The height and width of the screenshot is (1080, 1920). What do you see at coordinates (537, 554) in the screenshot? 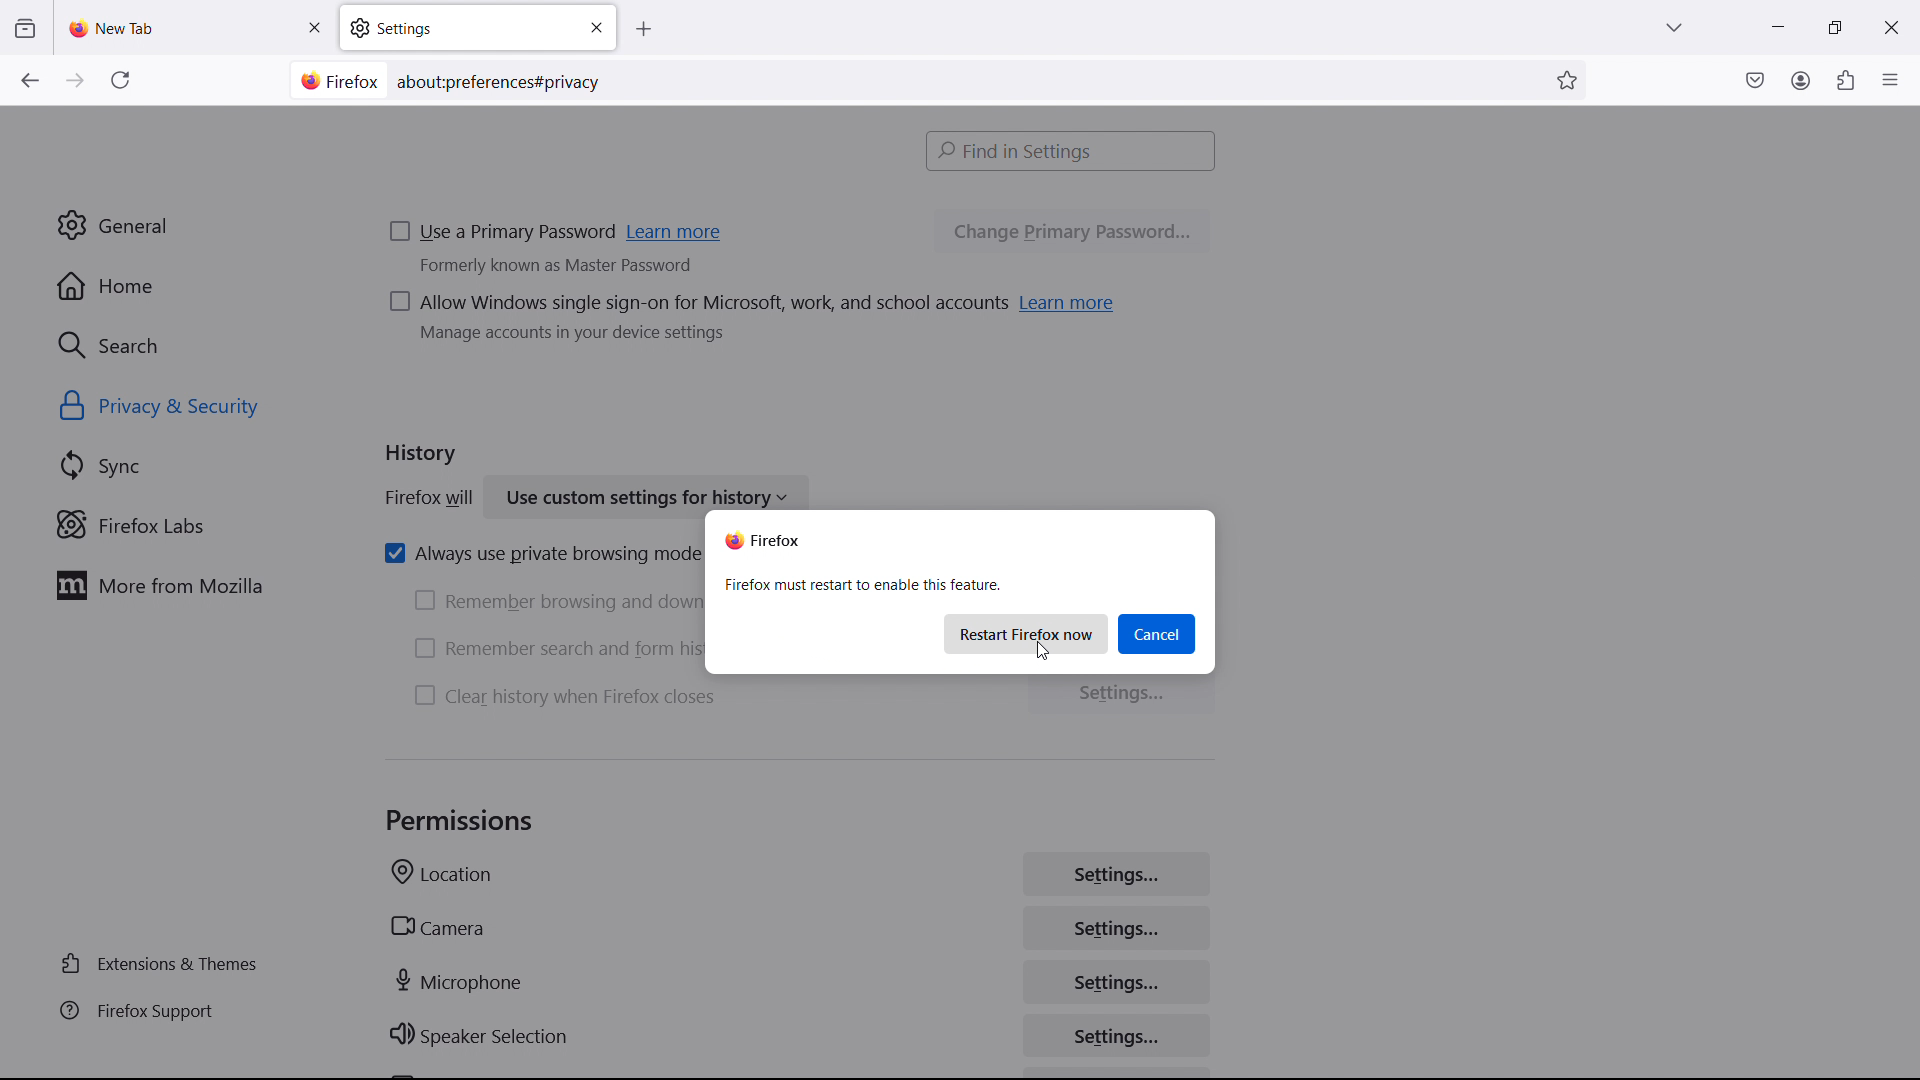
I see `checkbox ticked` at bounding box center [537, 554].